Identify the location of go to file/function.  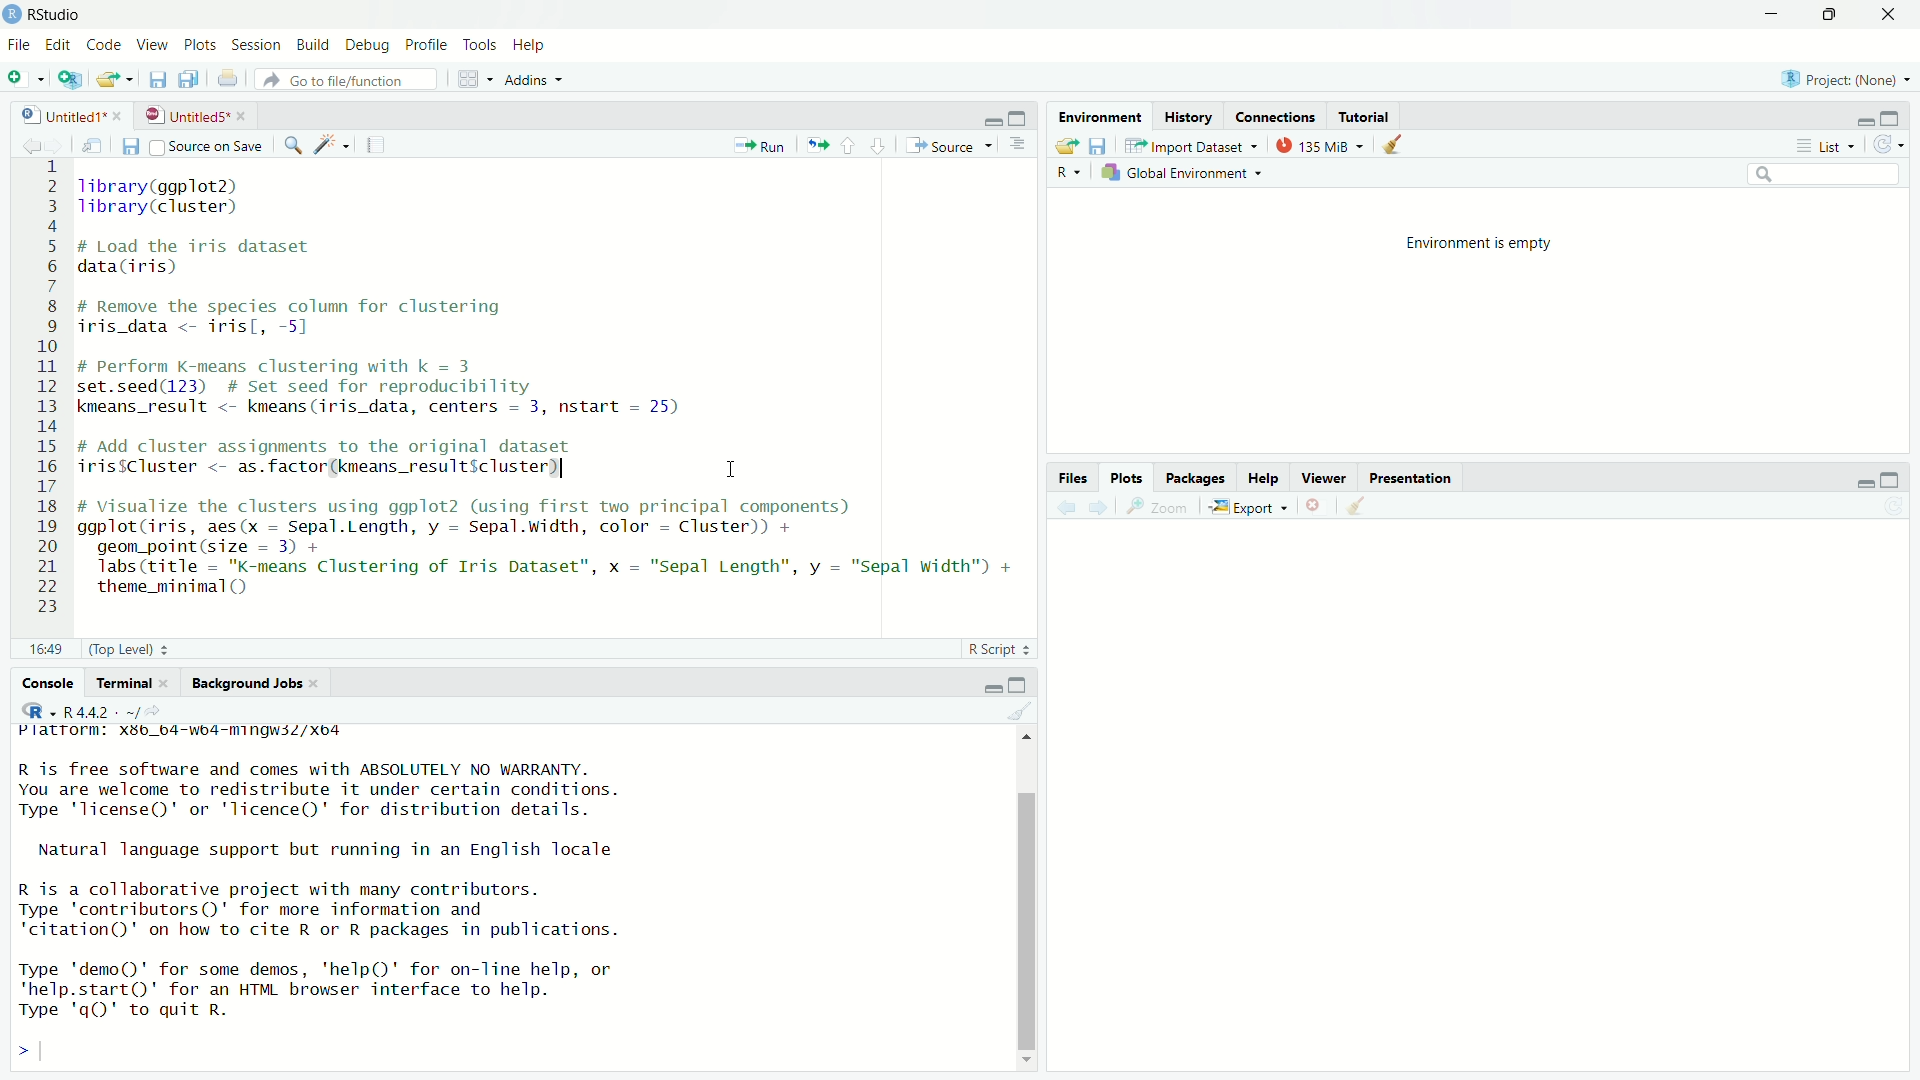
(347, 79).